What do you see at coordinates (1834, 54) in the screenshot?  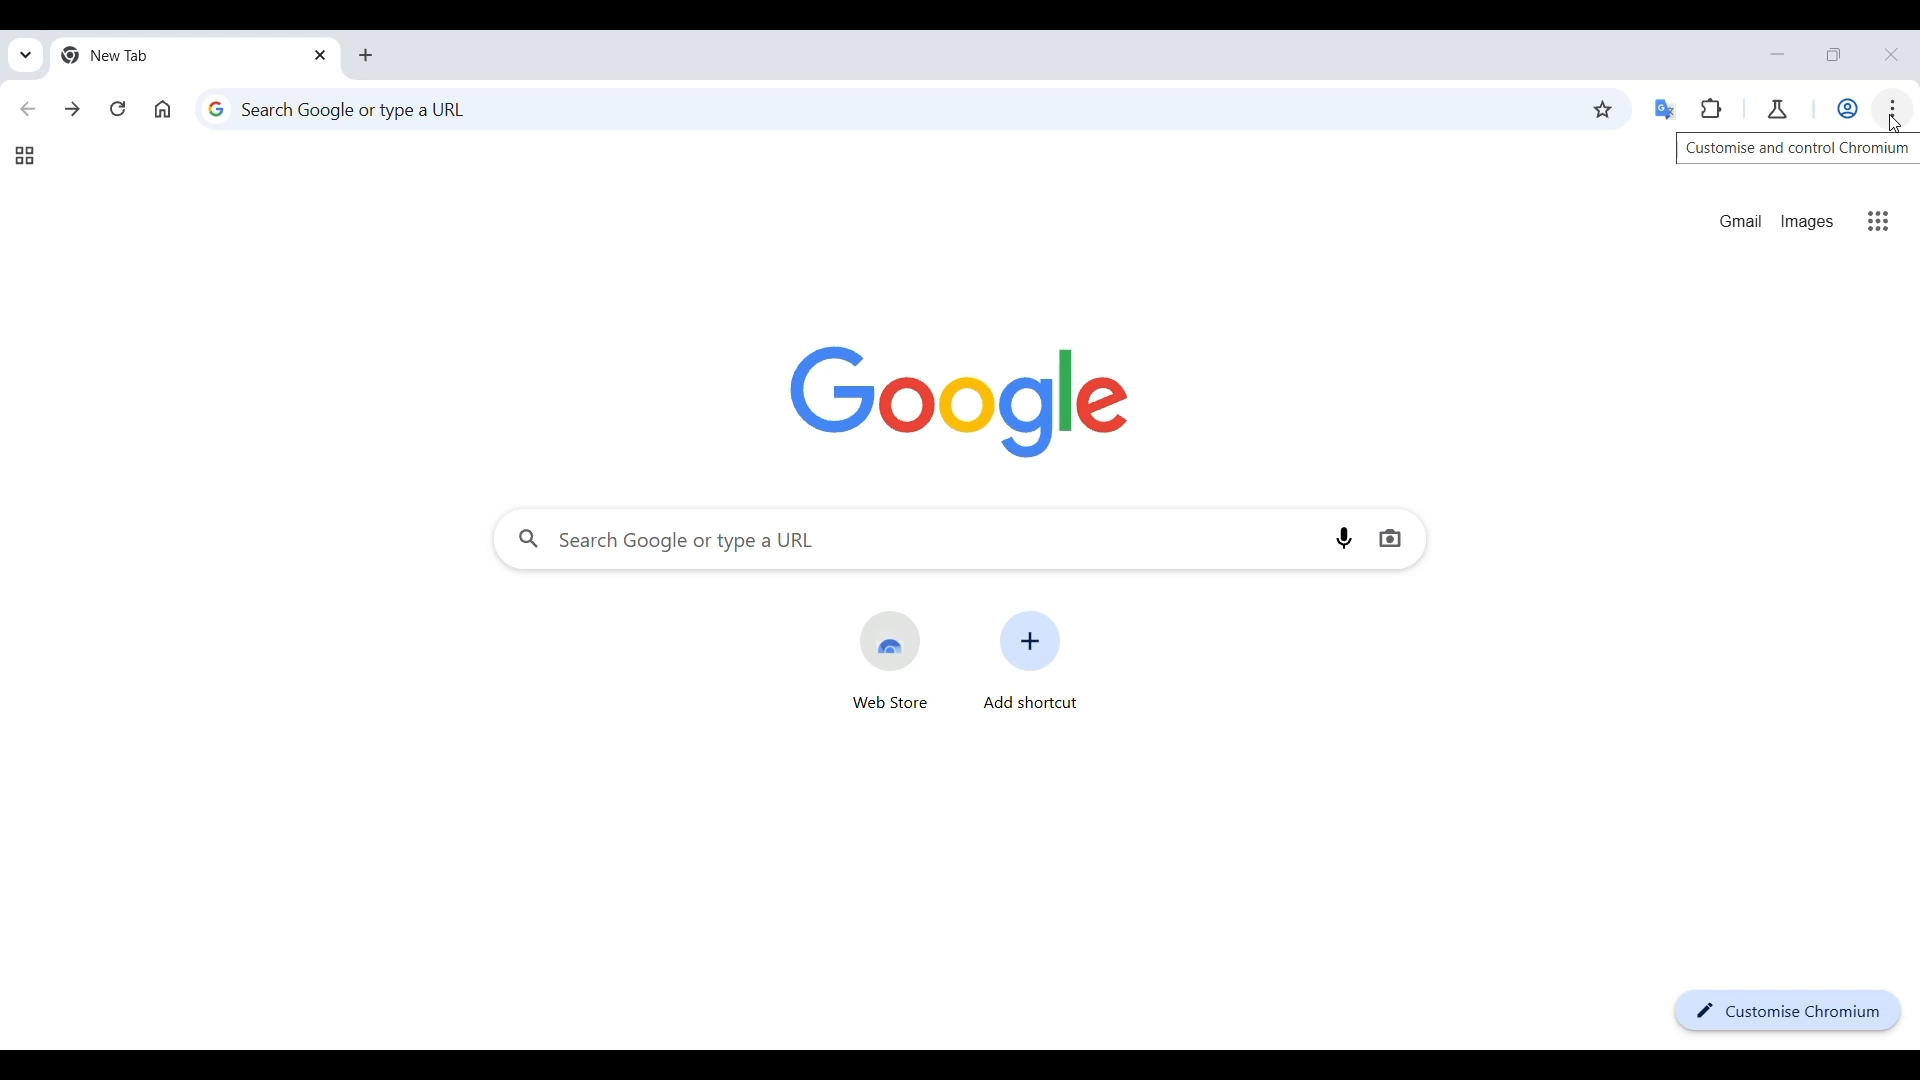 I see `Show interface in a smaller tab` at bounding box center [1834, 54].